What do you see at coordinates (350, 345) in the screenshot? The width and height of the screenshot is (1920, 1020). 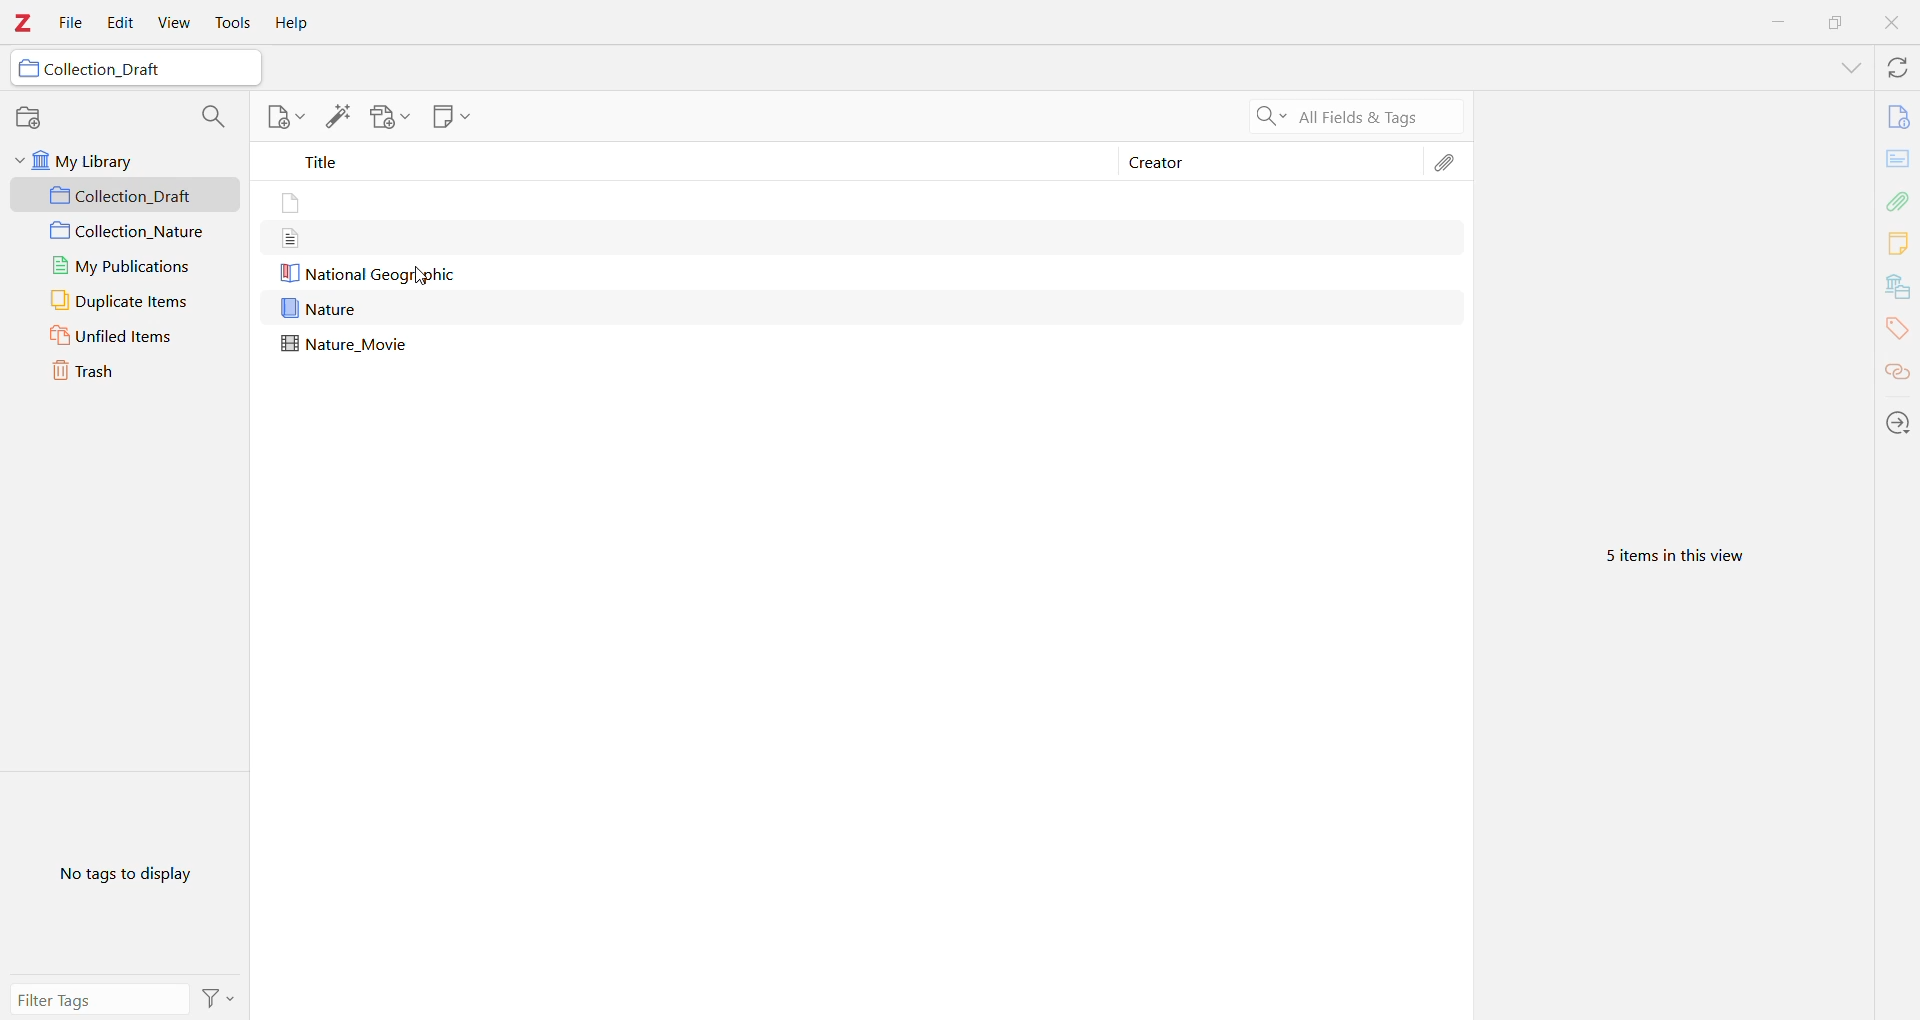 I see `nature_movie` at bounding box center [350, 345].